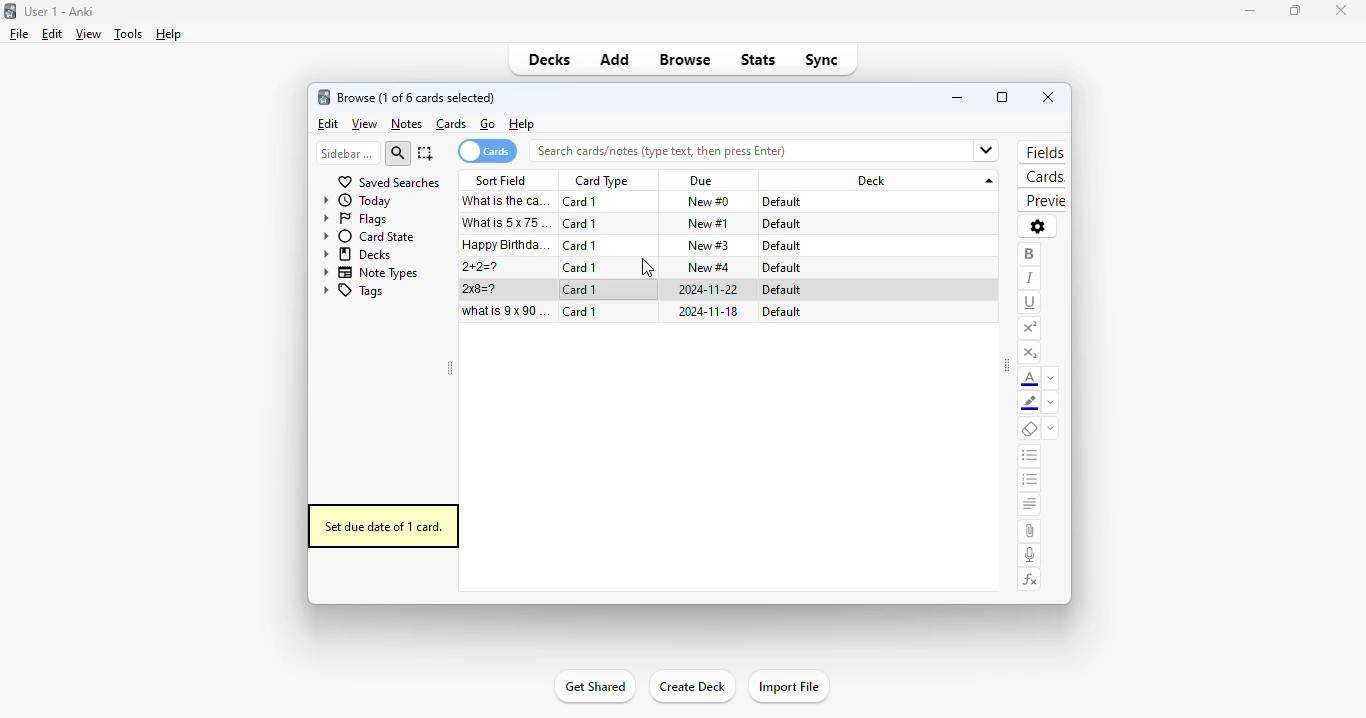 Image resolution: width=1366 pixels, height=718 pixels. Describe the element at coordinates (426, 153) in the screenshot. I see `select` at that location.